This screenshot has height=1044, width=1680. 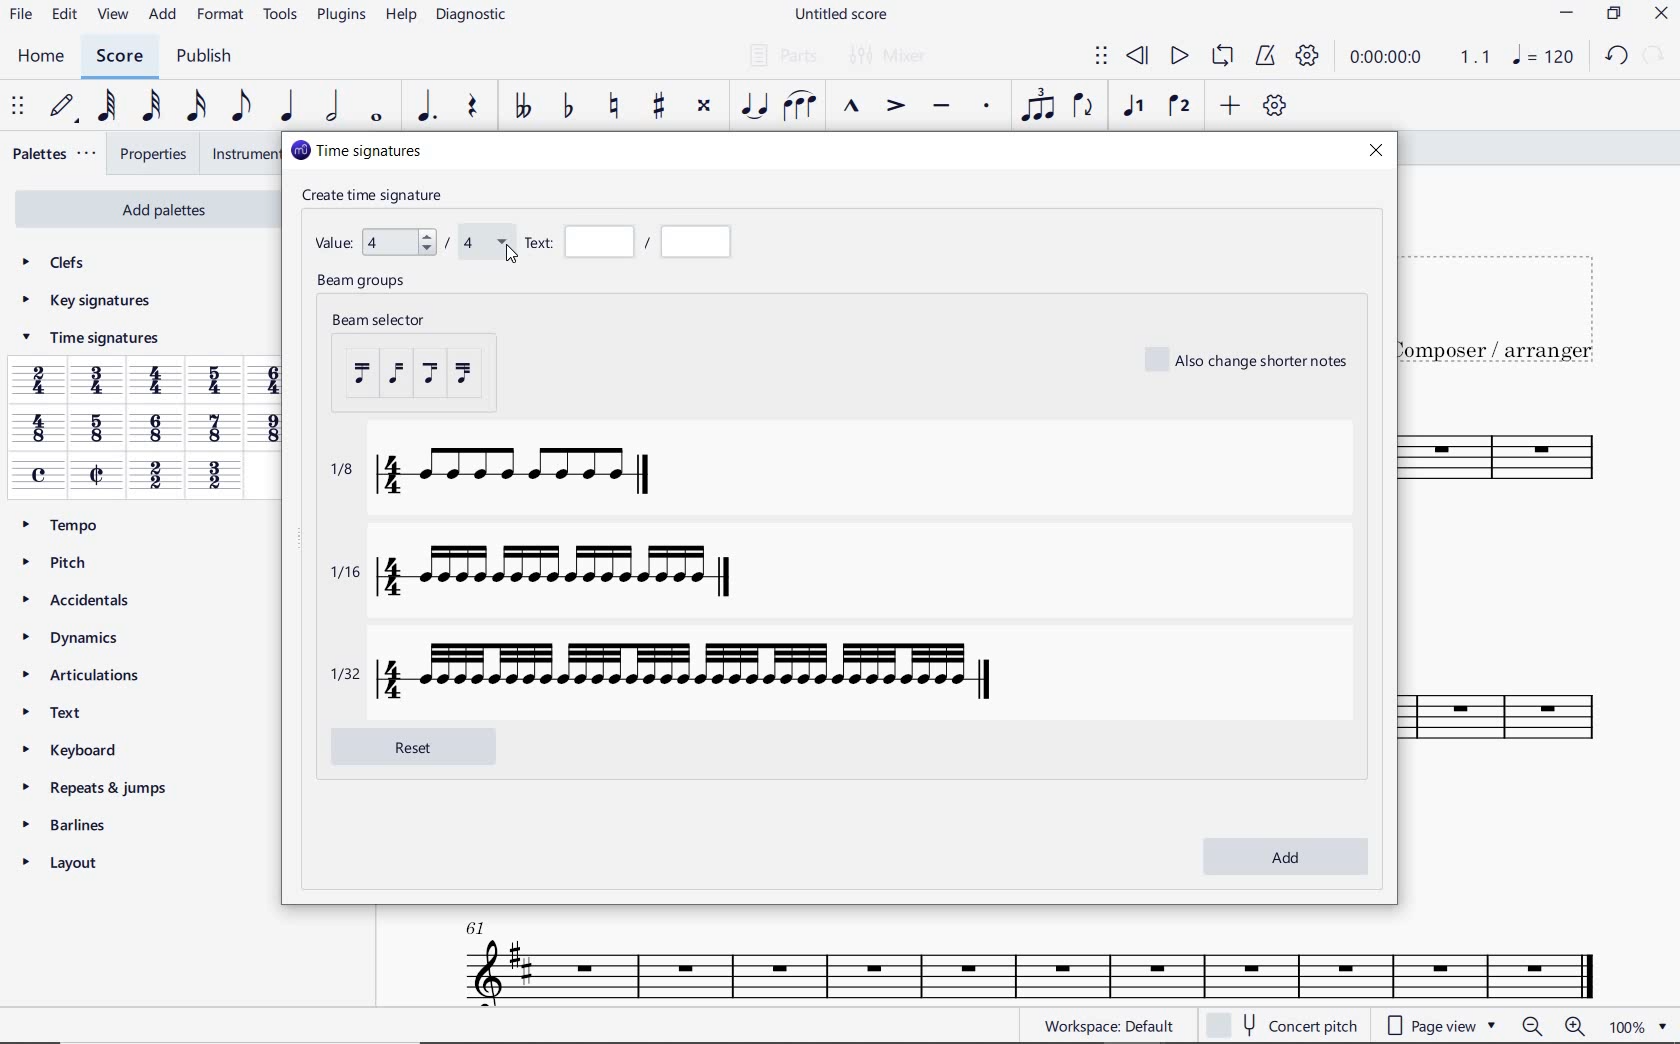 What do you see at coordinates (164, 16) in the screenshot?
I see `ADD` at bounding box center [164, 16].